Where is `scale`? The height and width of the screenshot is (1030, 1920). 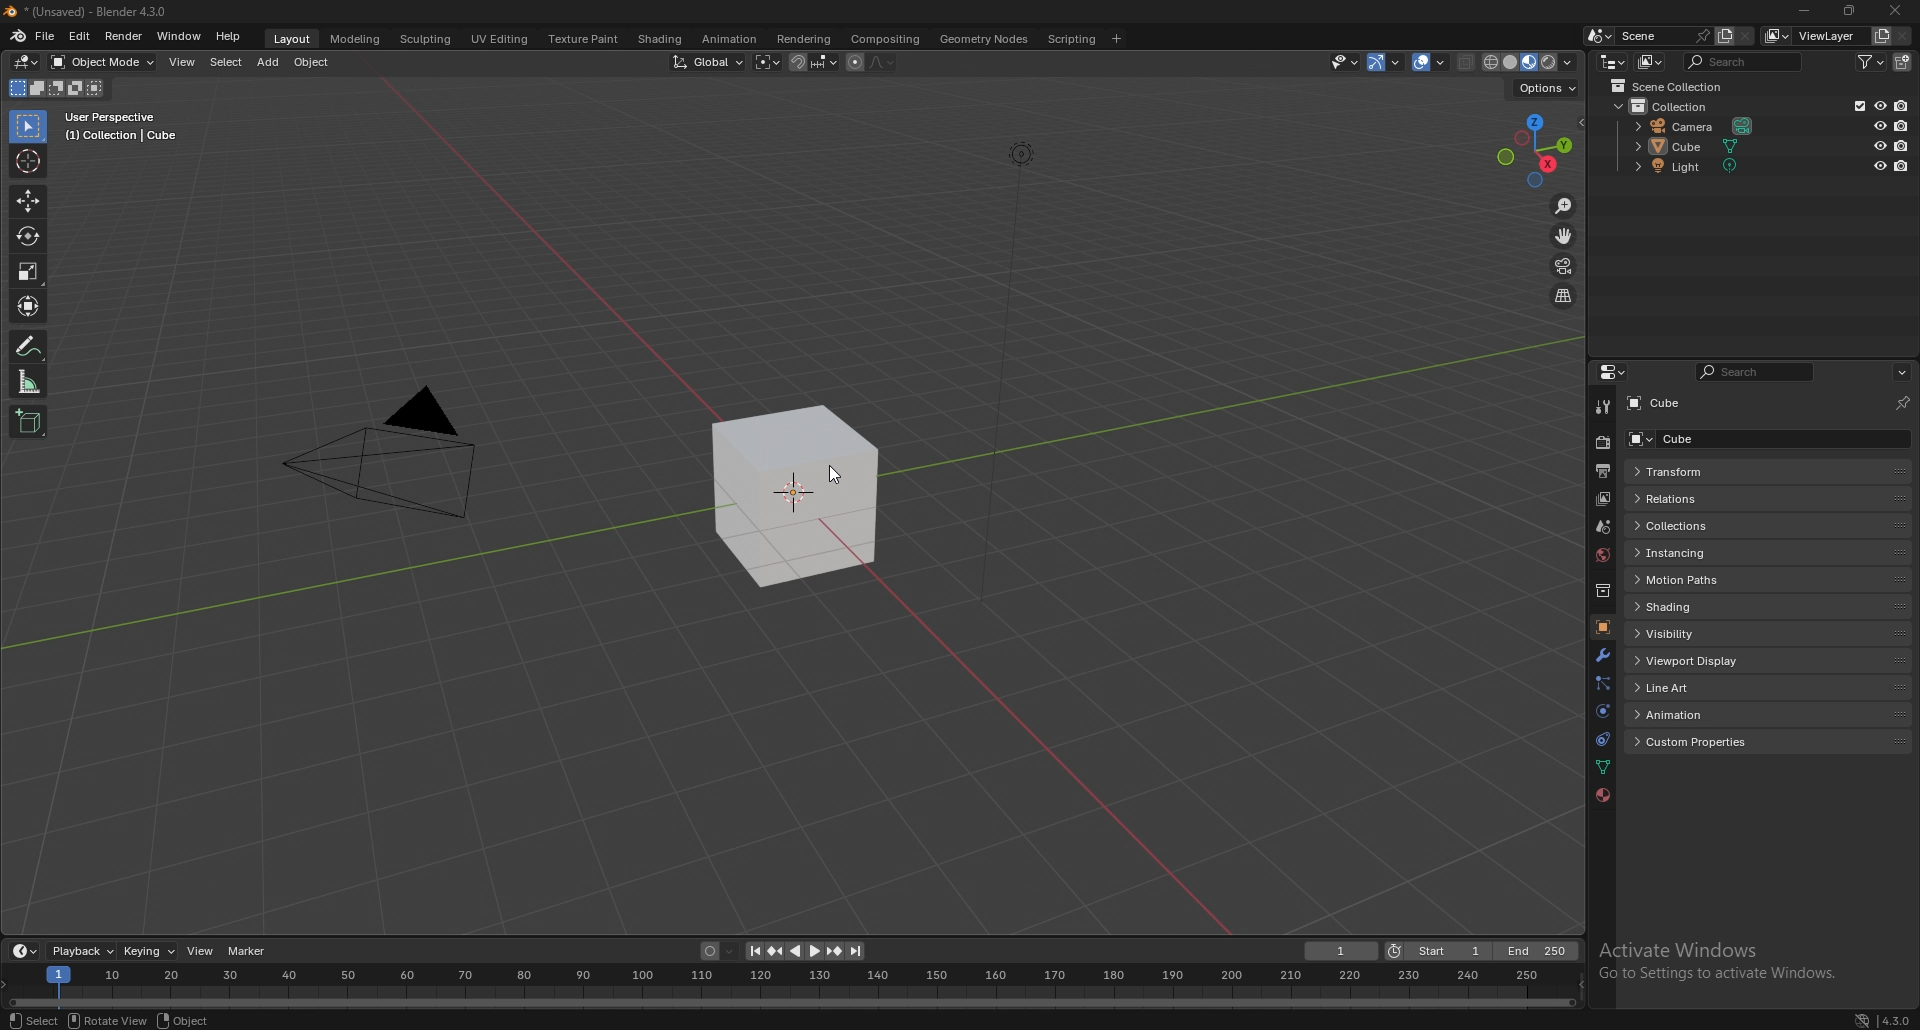
scale is located at coordinates (29, 272).